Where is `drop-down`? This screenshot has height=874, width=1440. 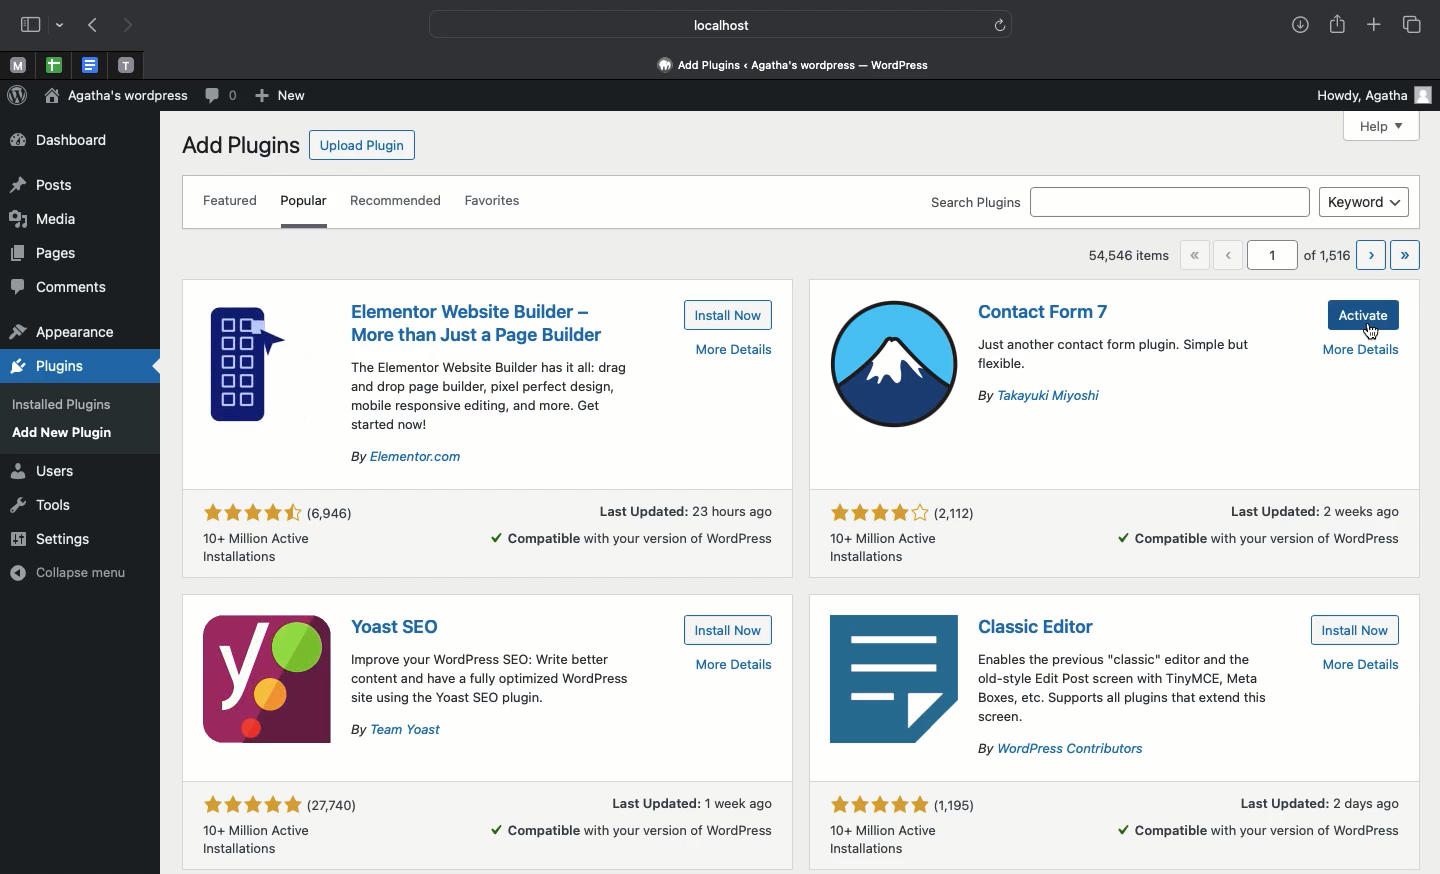
drop-down is located at coordinates (60, 26).